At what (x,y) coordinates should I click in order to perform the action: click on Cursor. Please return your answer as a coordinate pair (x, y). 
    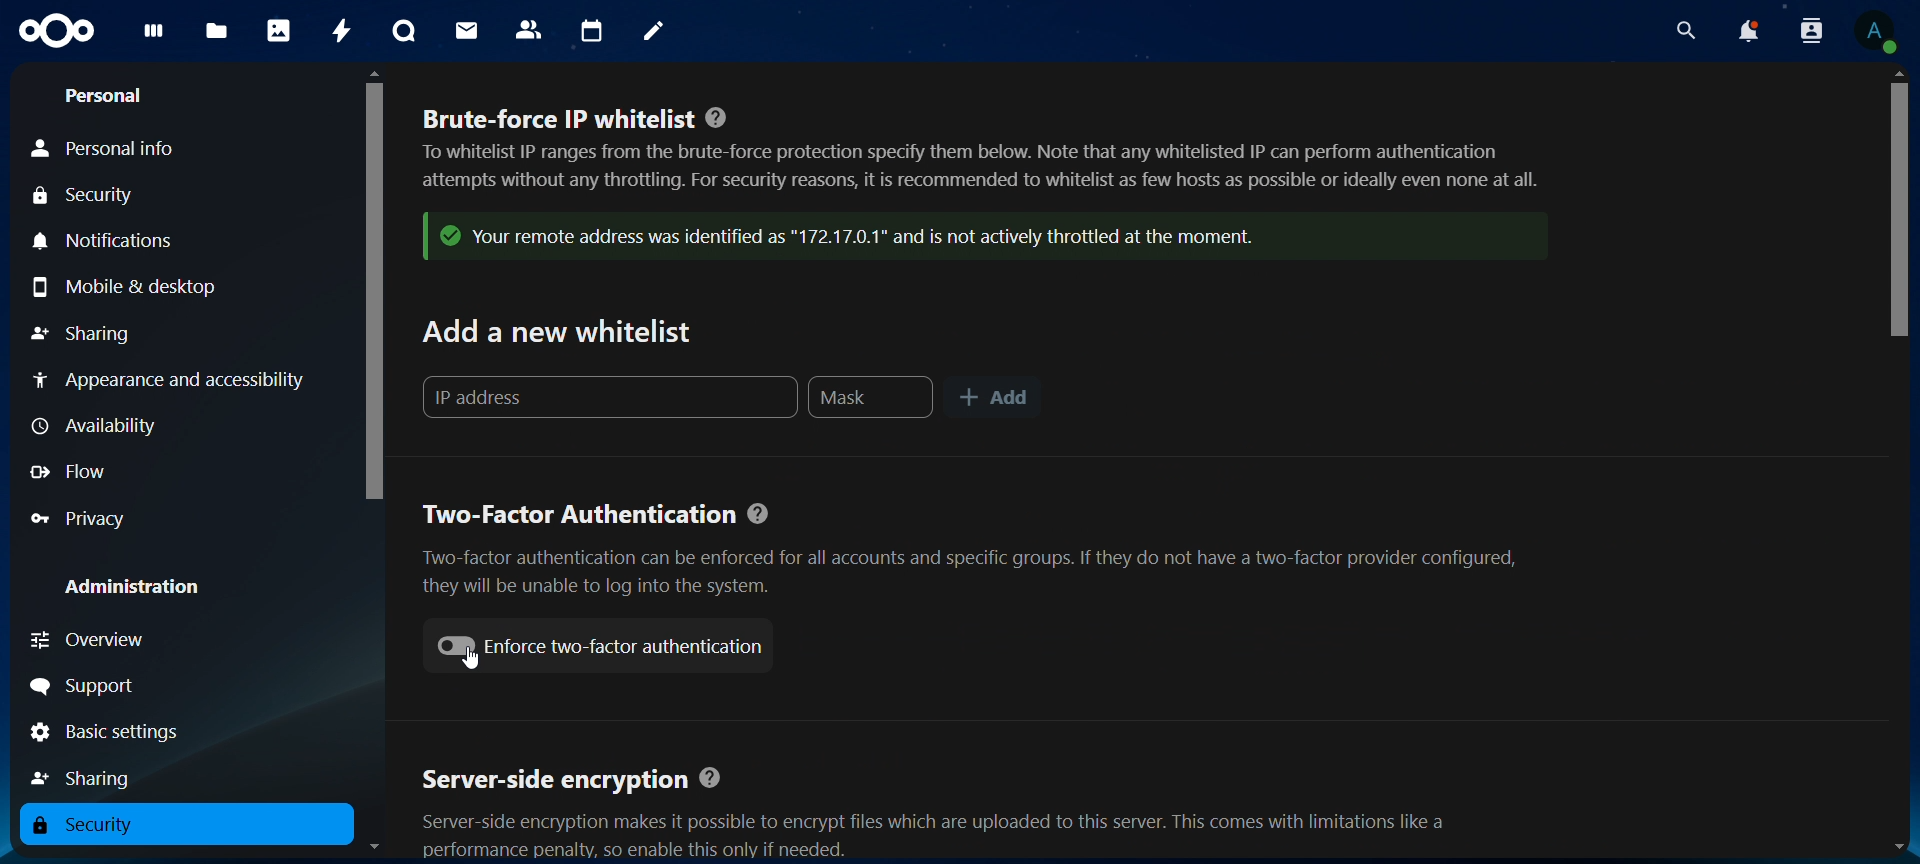
    Looking at the image, I should click on (470, 664).